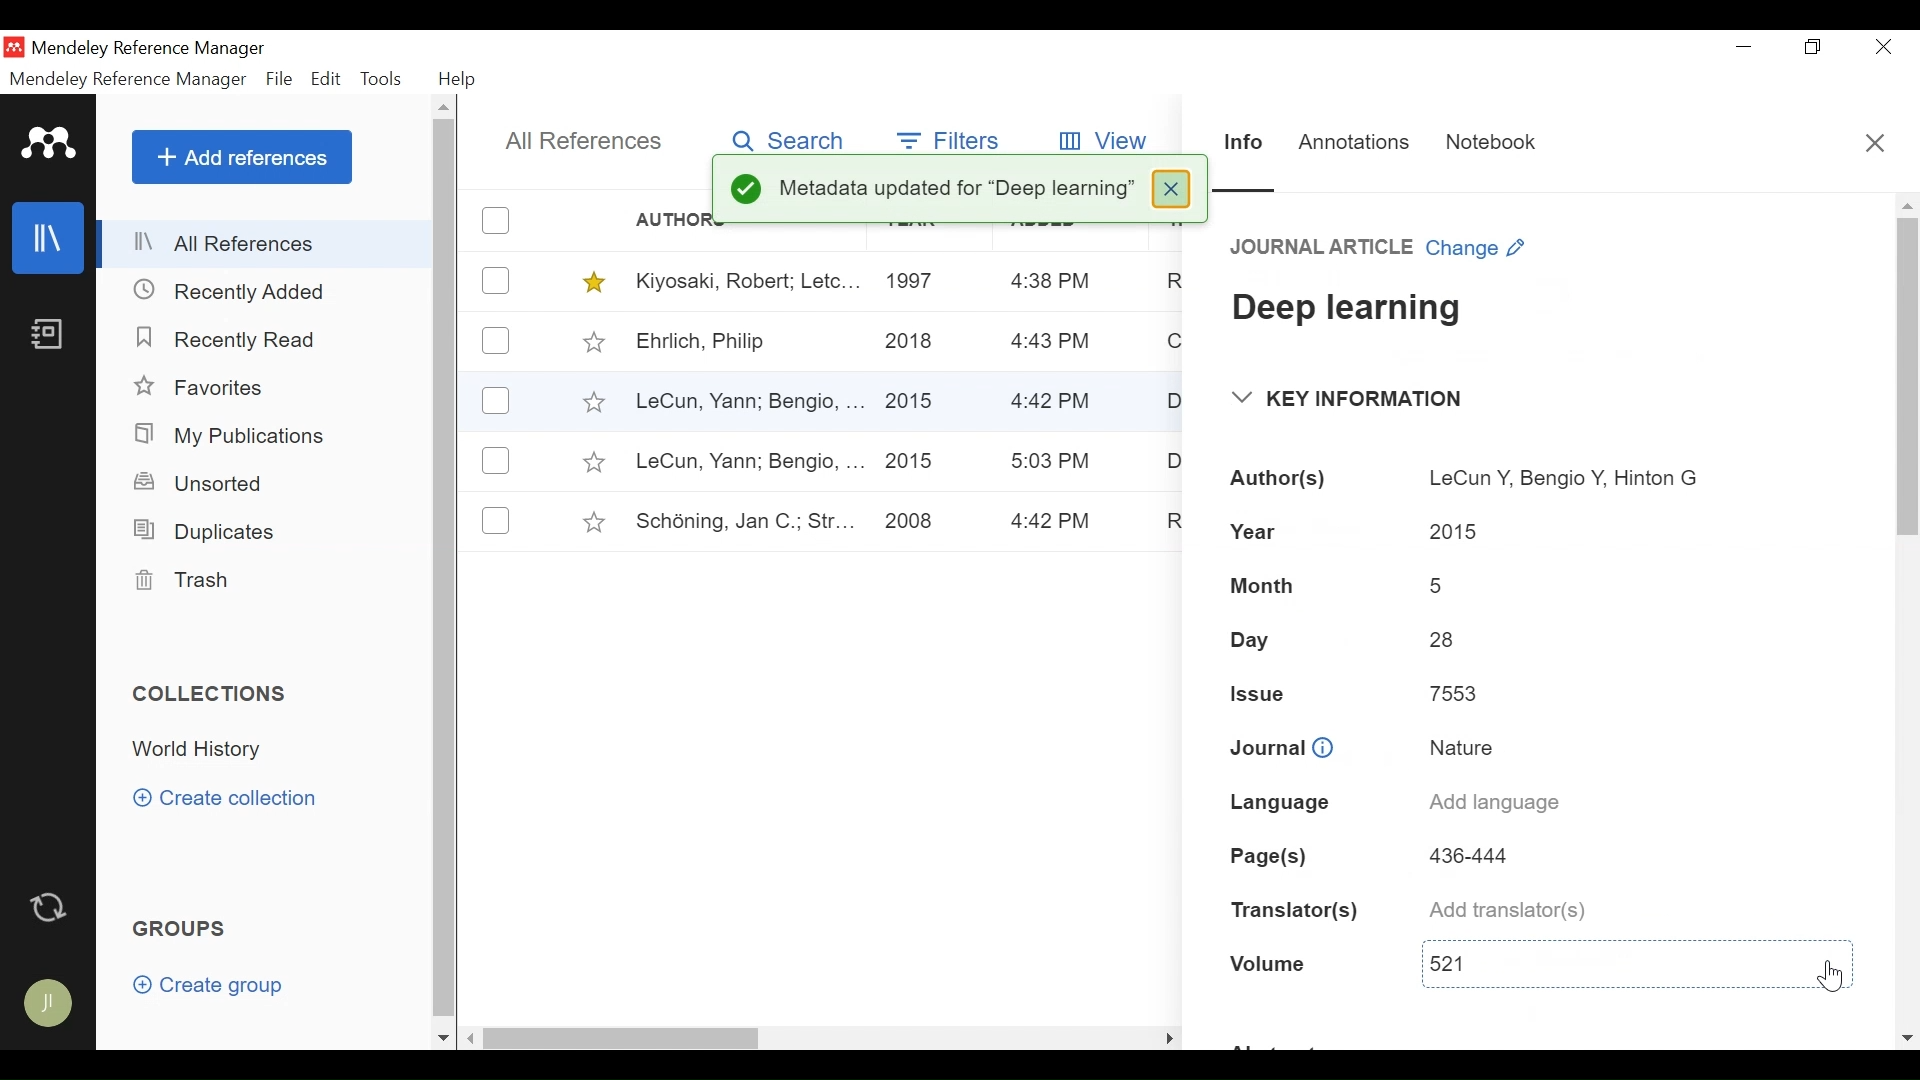 The width and height of the screenshot is (1920, 1080). Describe the element at coordinates (203, 750) in the screenshot. I see `Collection` at that location.